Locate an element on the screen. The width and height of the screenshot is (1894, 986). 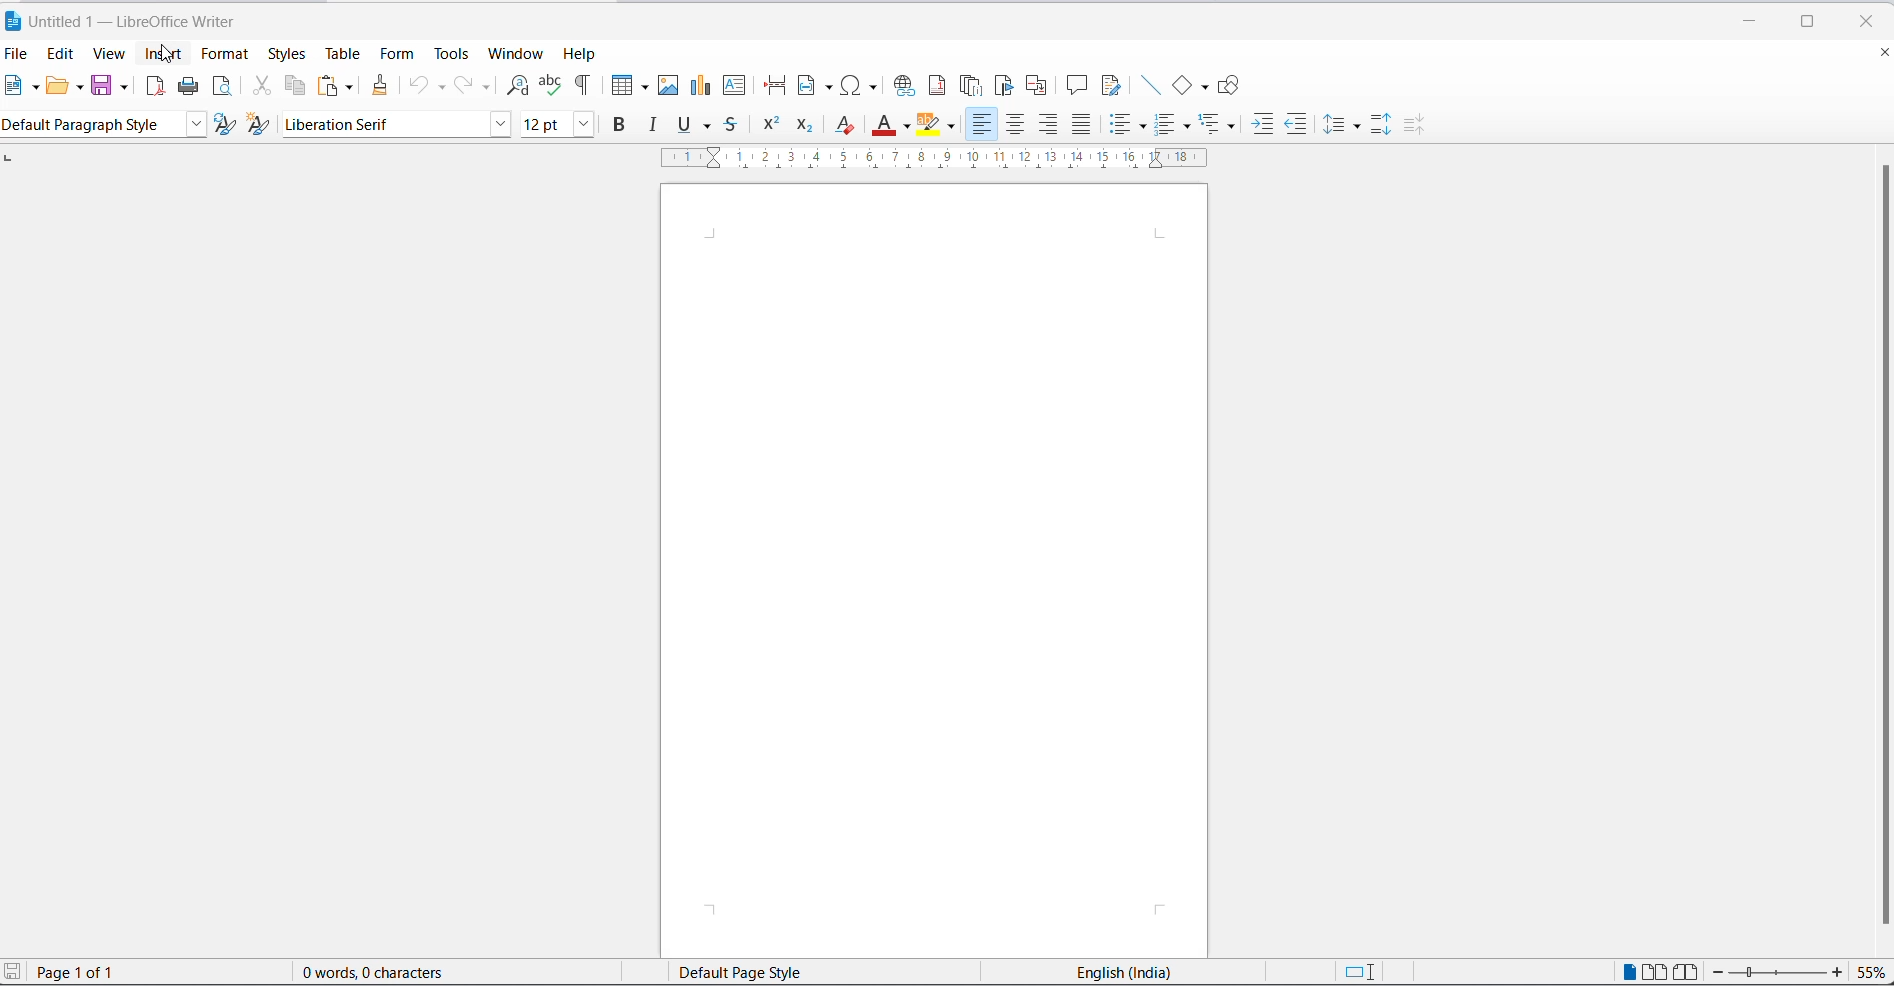
toggle formatting marks is located at coordinates (585, 85).